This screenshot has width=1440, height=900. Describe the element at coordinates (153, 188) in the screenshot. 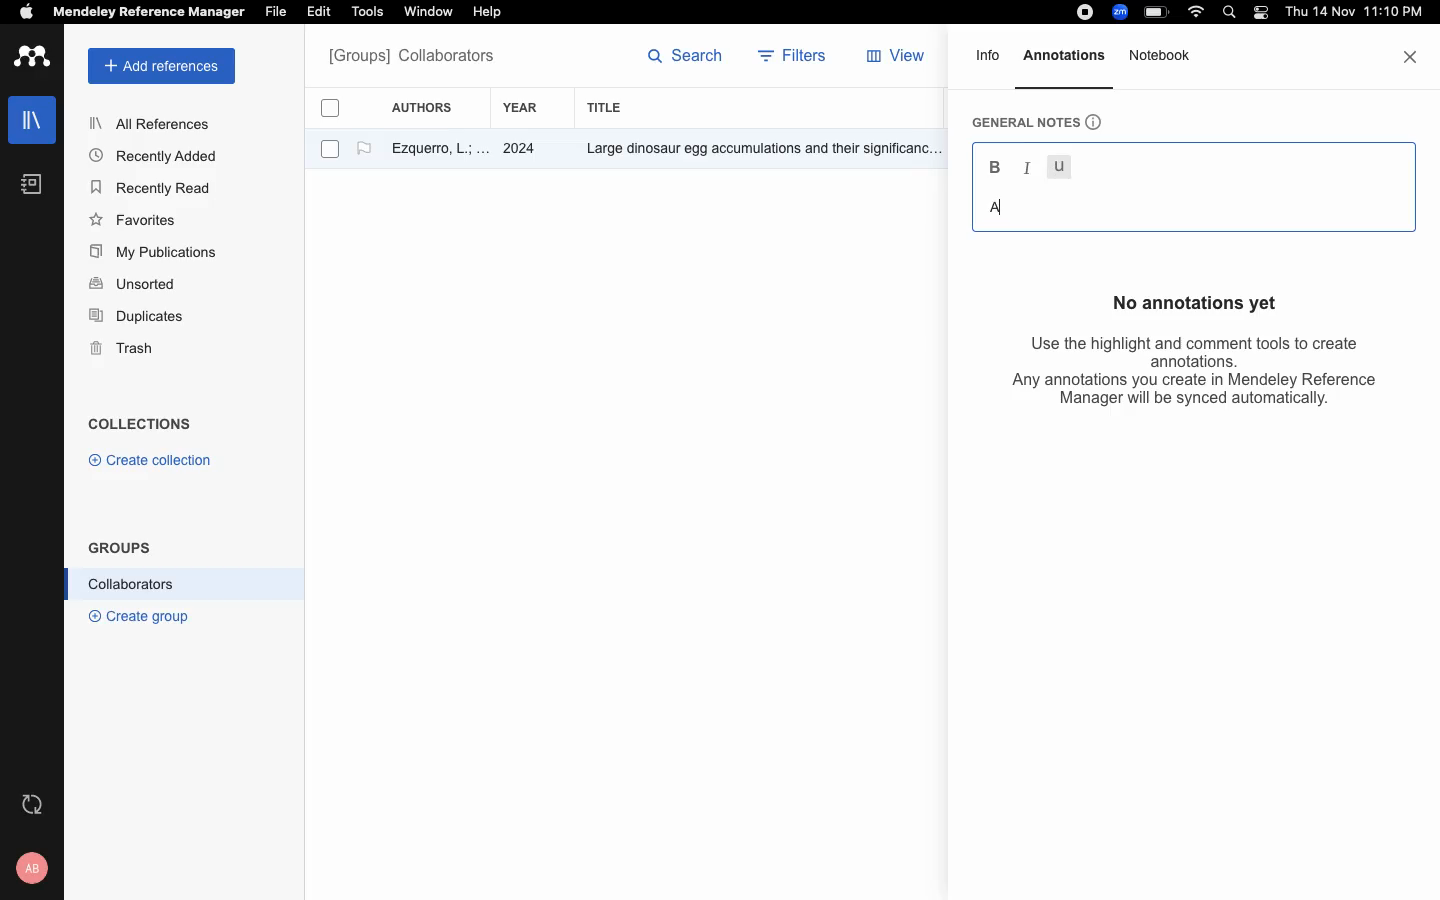

I see `Recently Read` at that location.